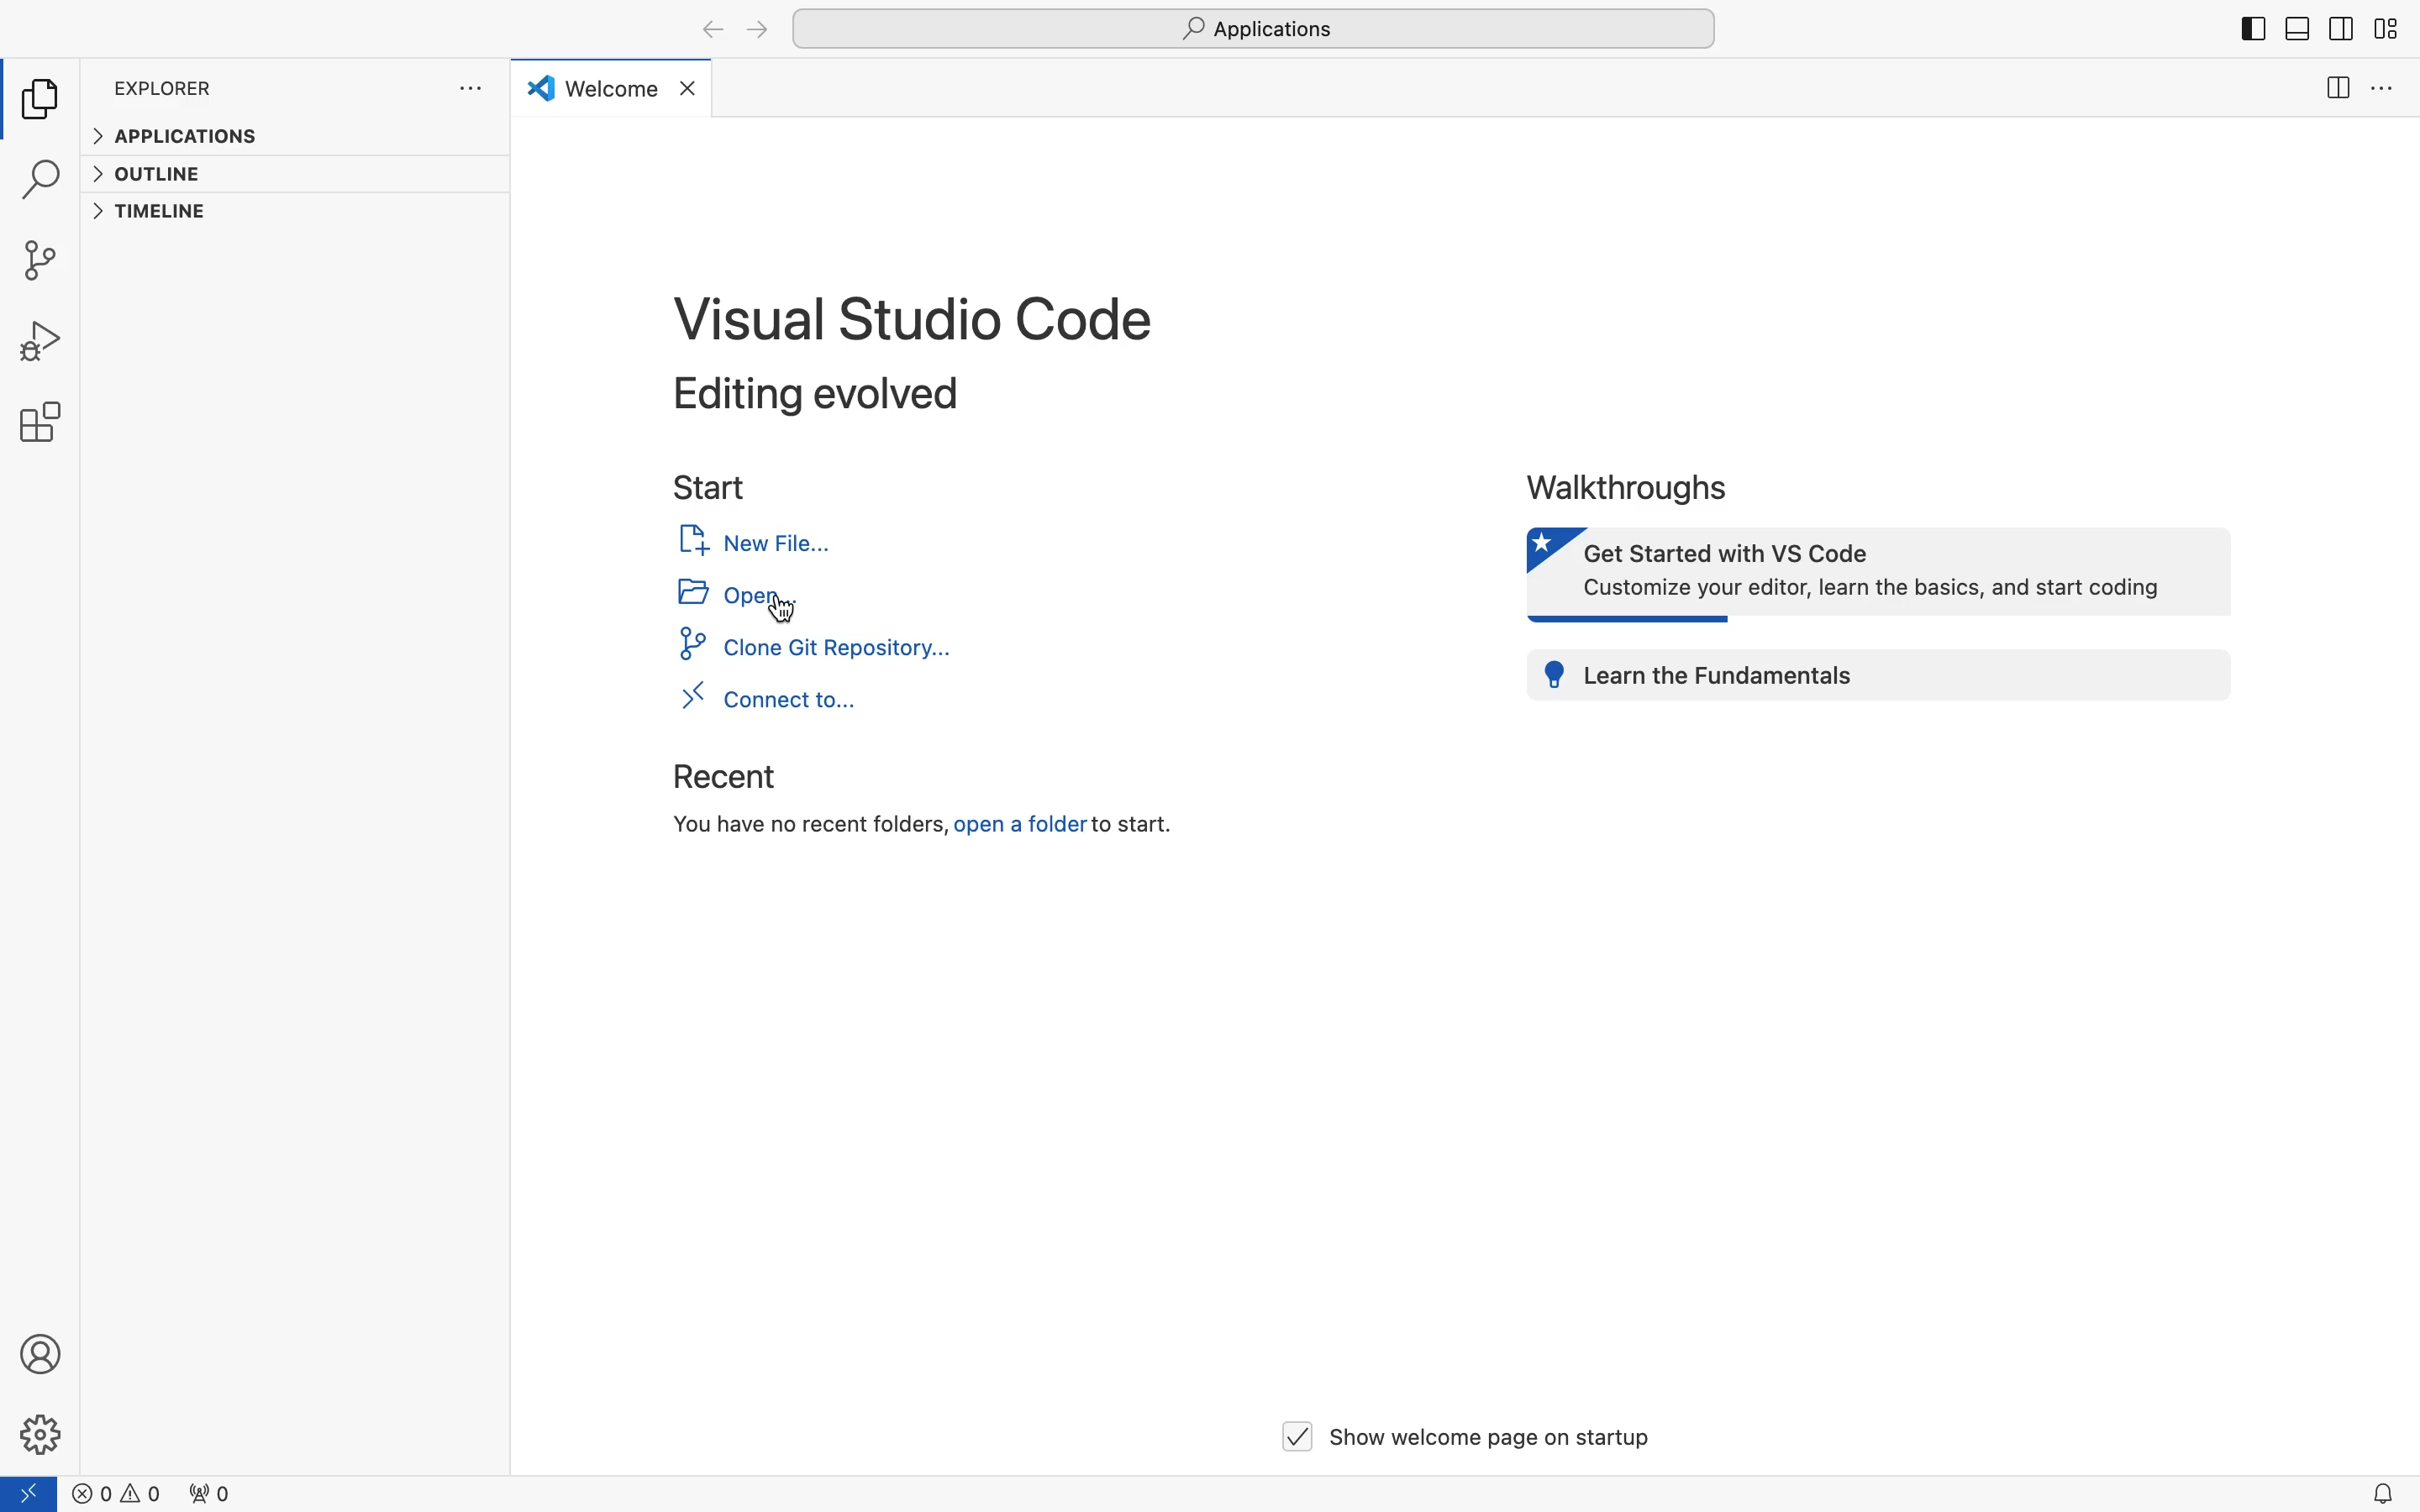  What do you see at coordinates (41, 183) in the screenshot?
I see `search` at bounding box center [41, 183].